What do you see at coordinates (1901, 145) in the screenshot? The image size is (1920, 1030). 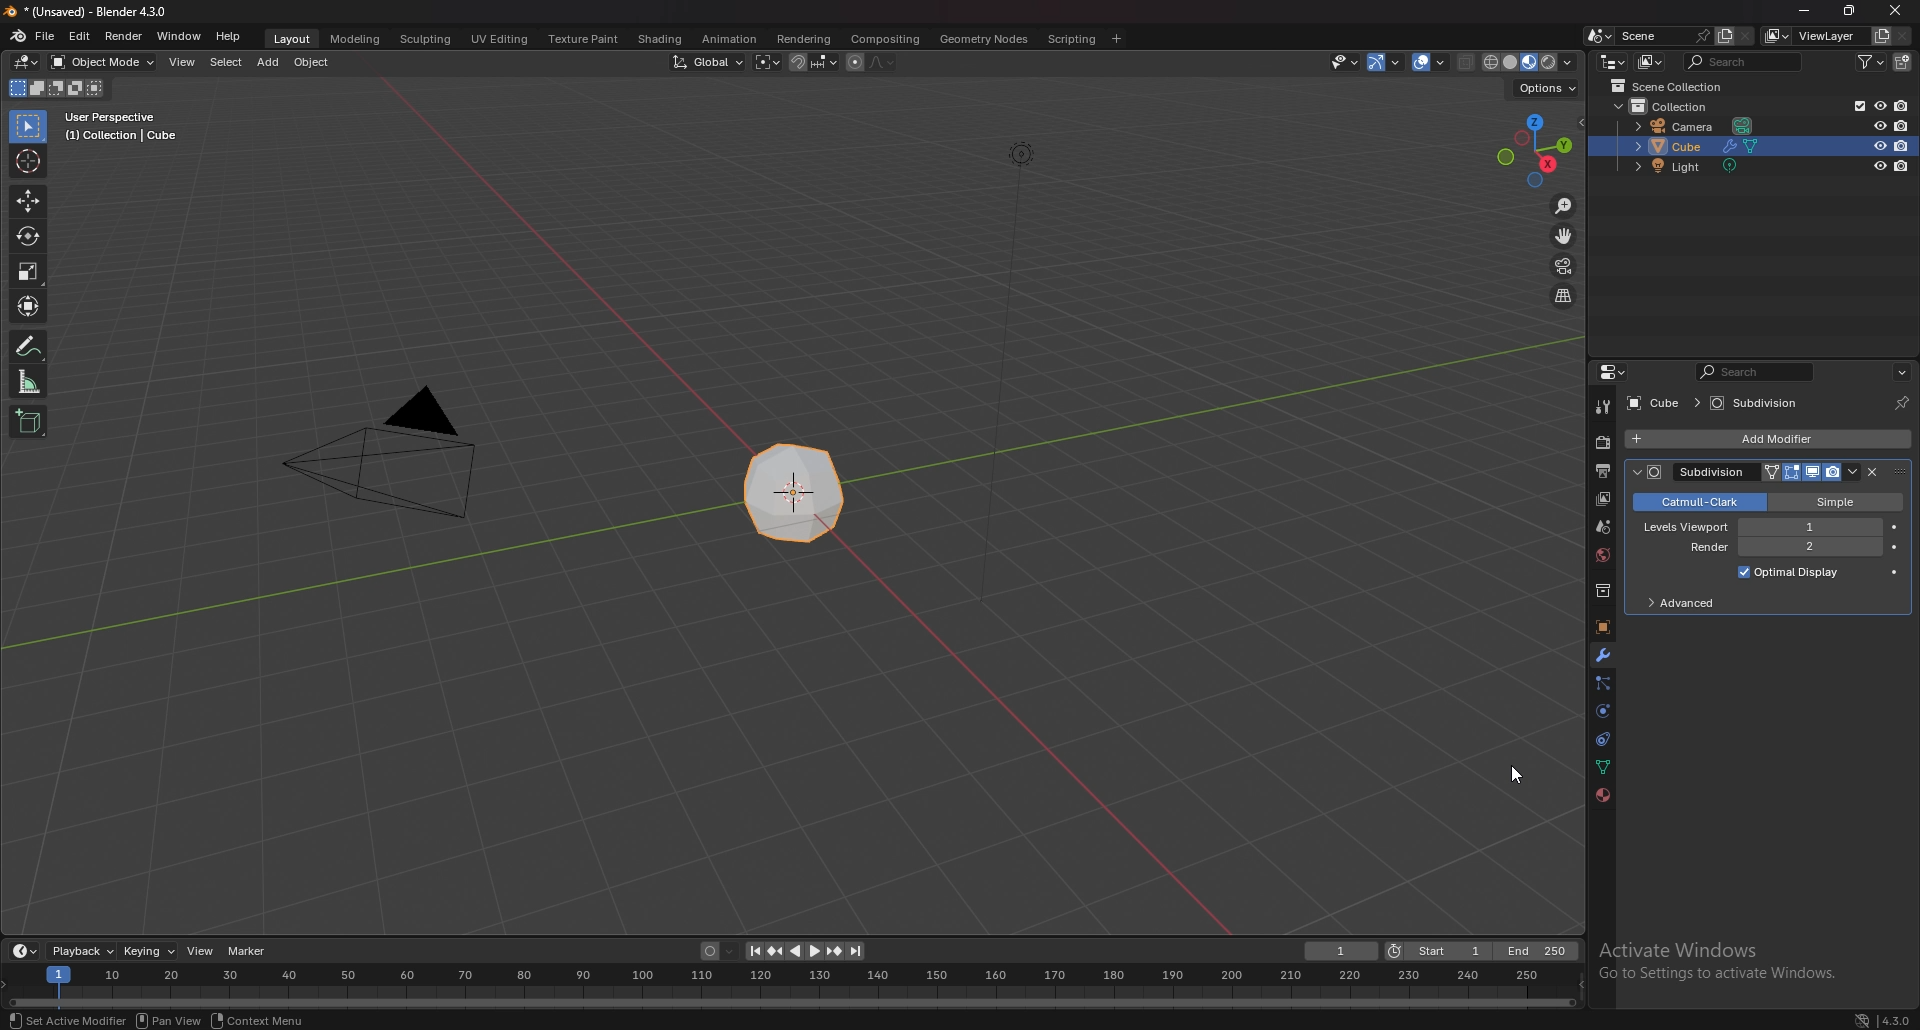 I see `disable in renders` at bounding box center [1901, 145].